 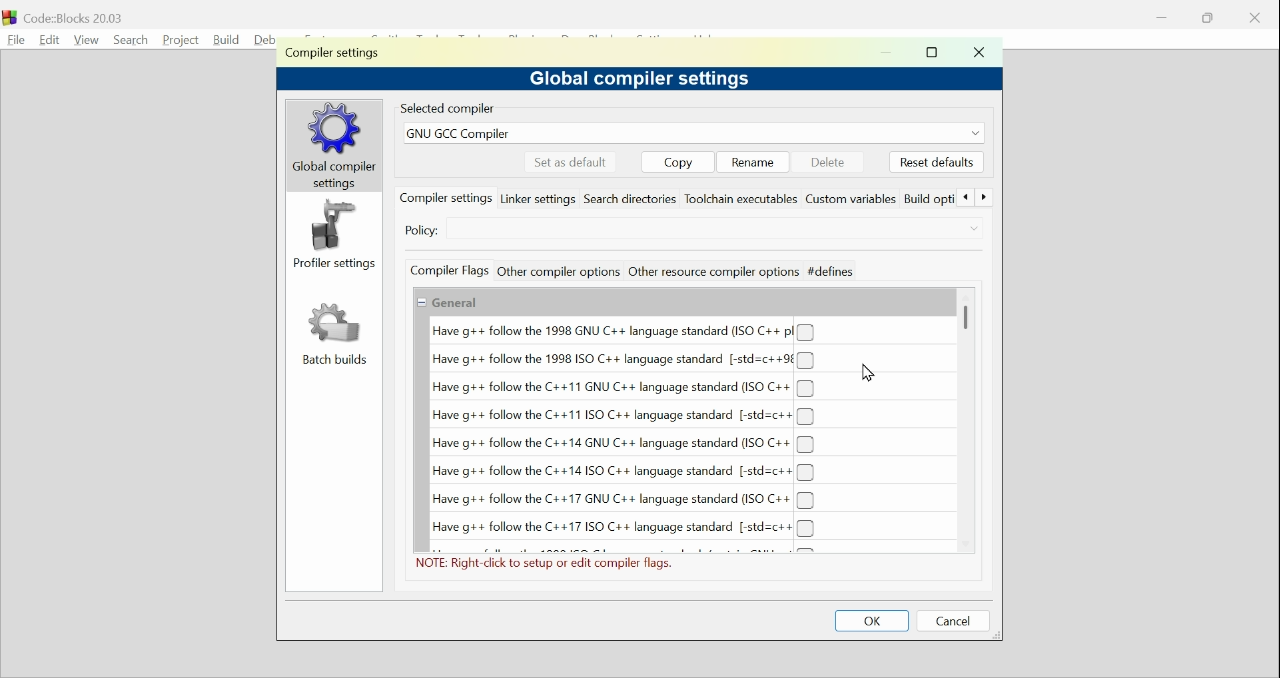 I want to click on minimise, so click(x=886, y=53).